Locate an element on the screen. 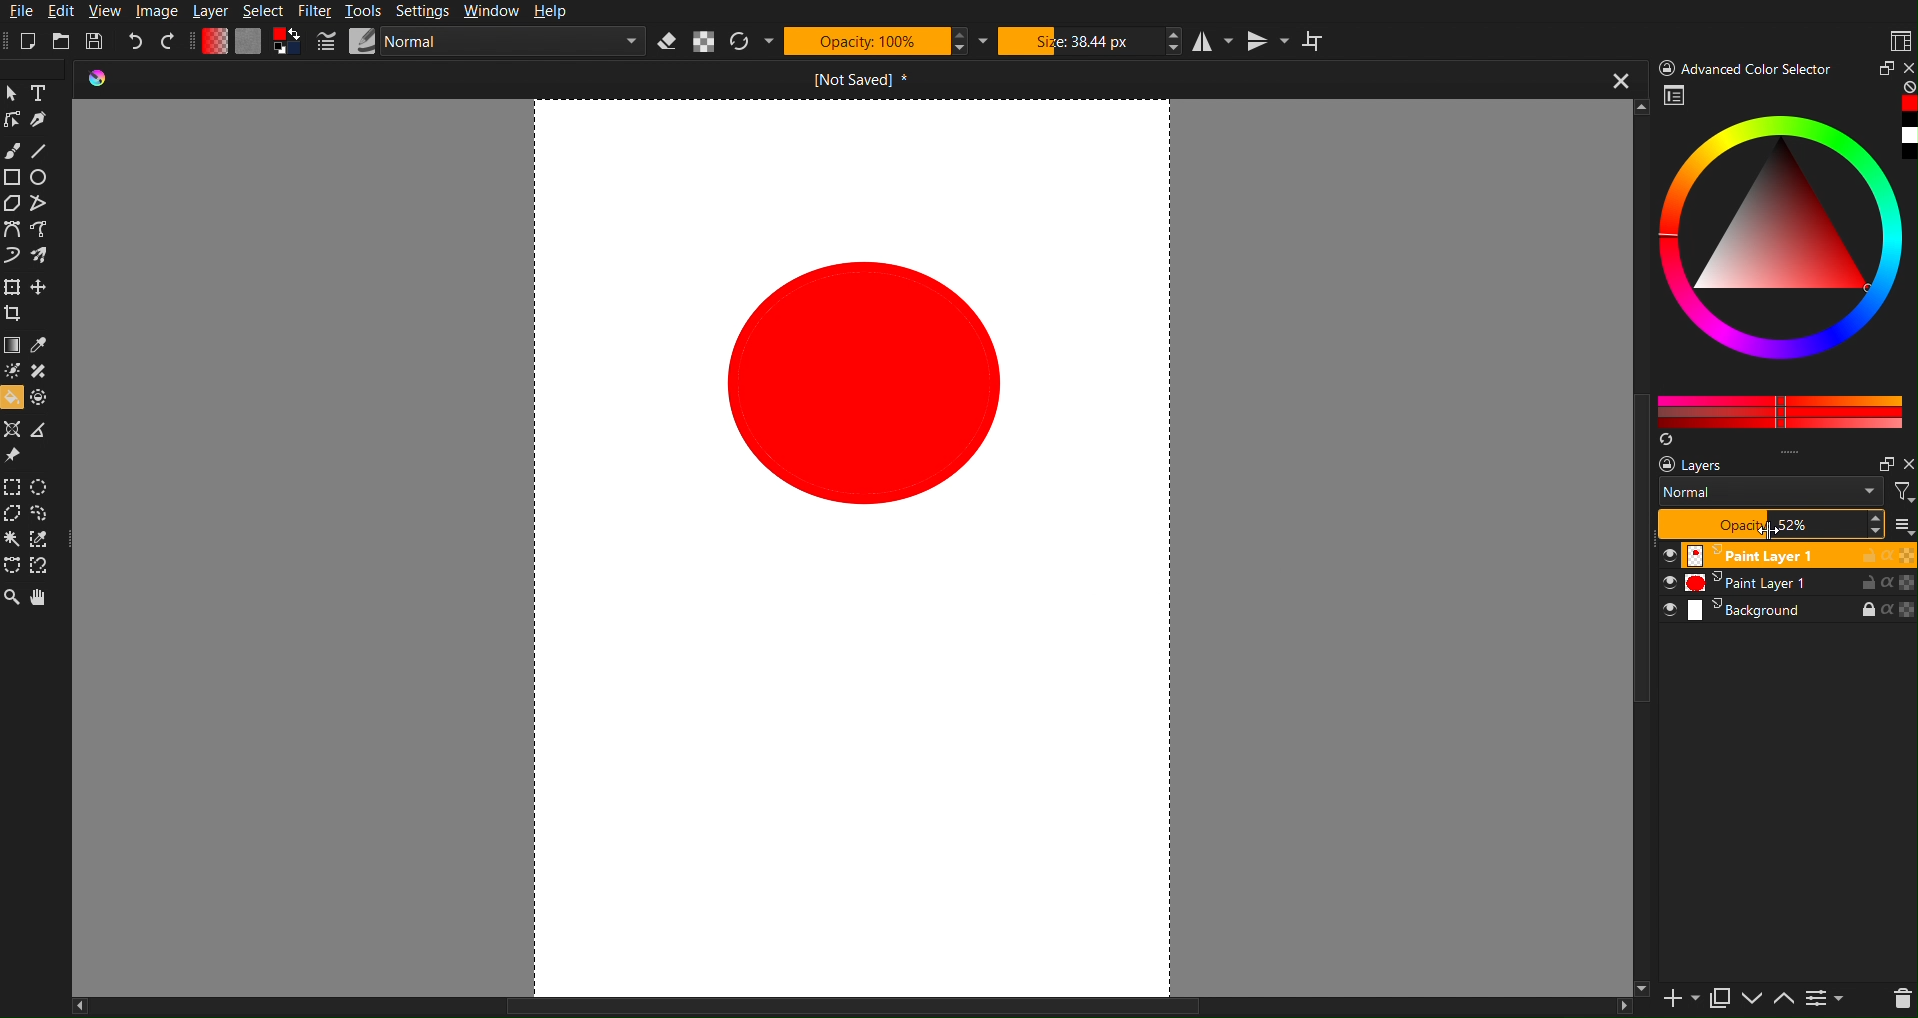  Multibrush is located at coordinates (40, 256).